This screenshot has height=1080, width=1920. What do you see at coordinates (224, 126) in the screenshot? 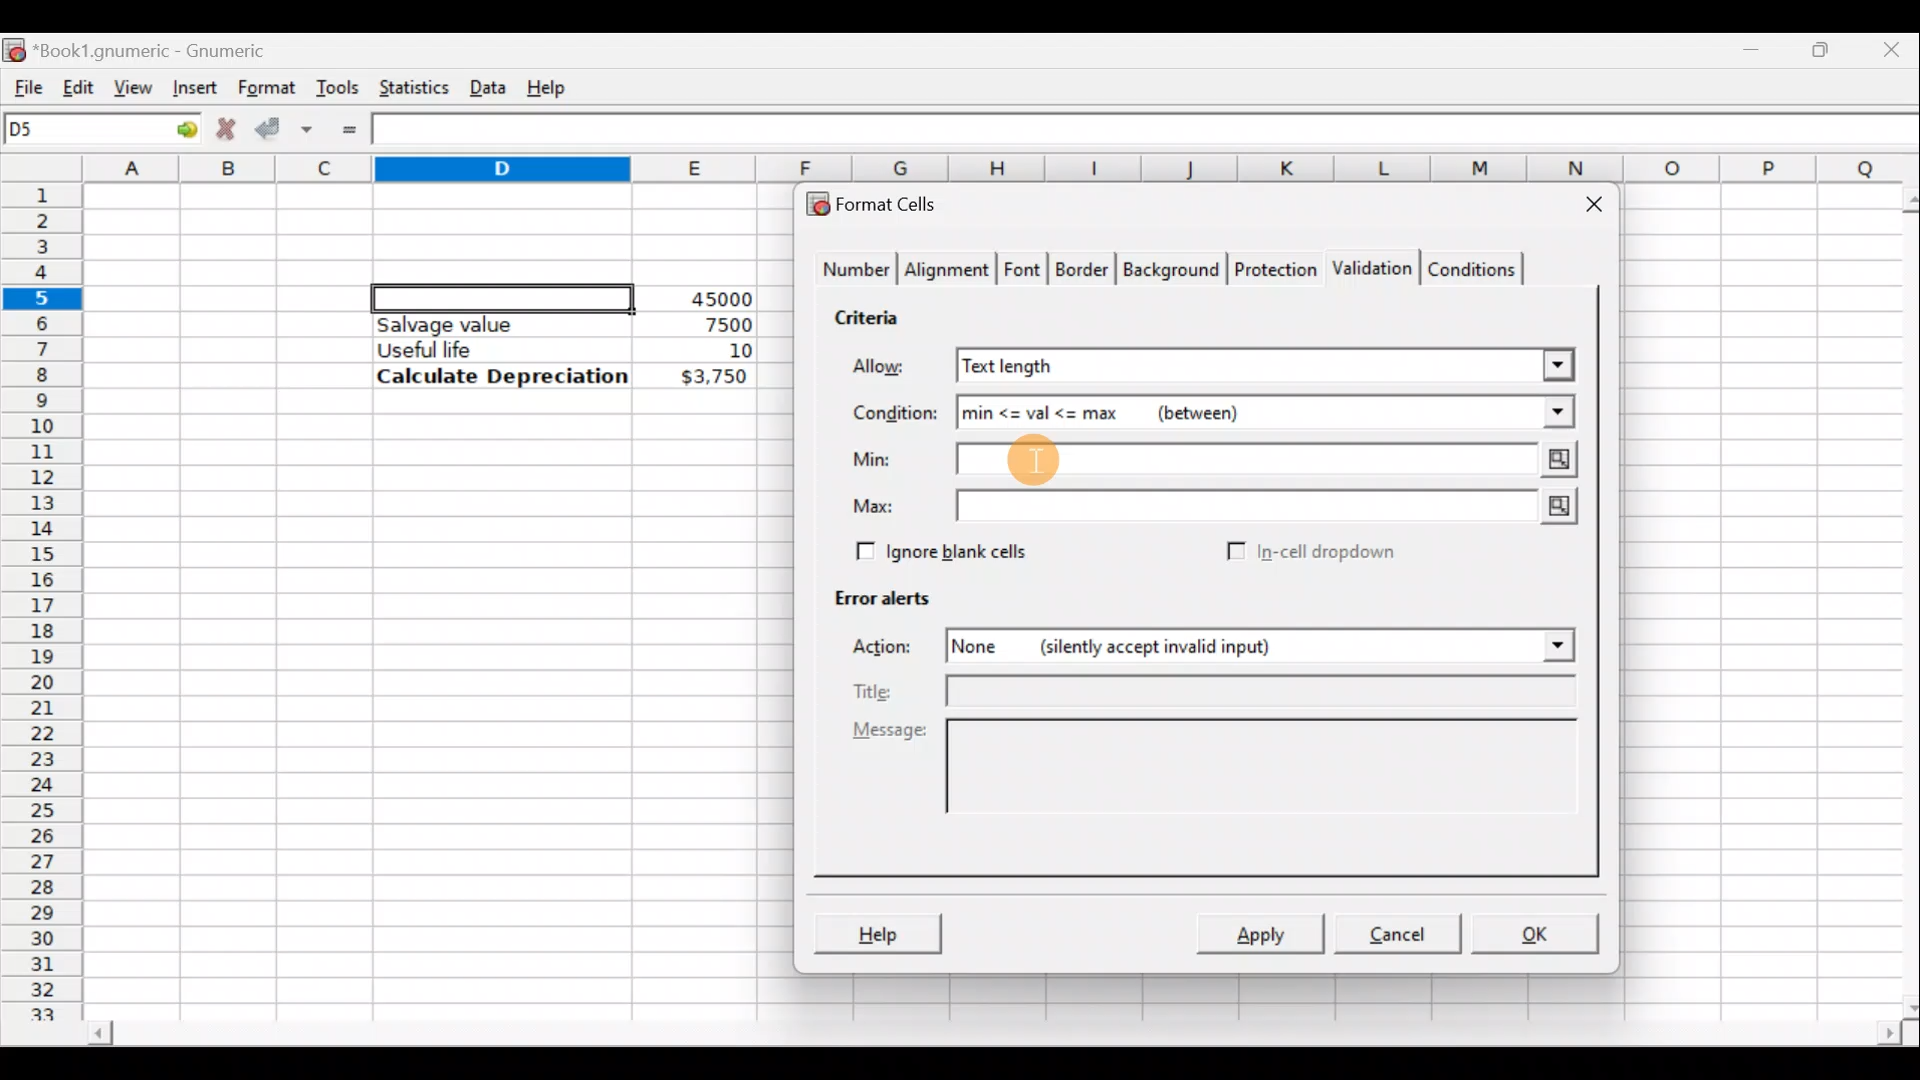
I see `Cancel change` at bounding box center [224, 126].